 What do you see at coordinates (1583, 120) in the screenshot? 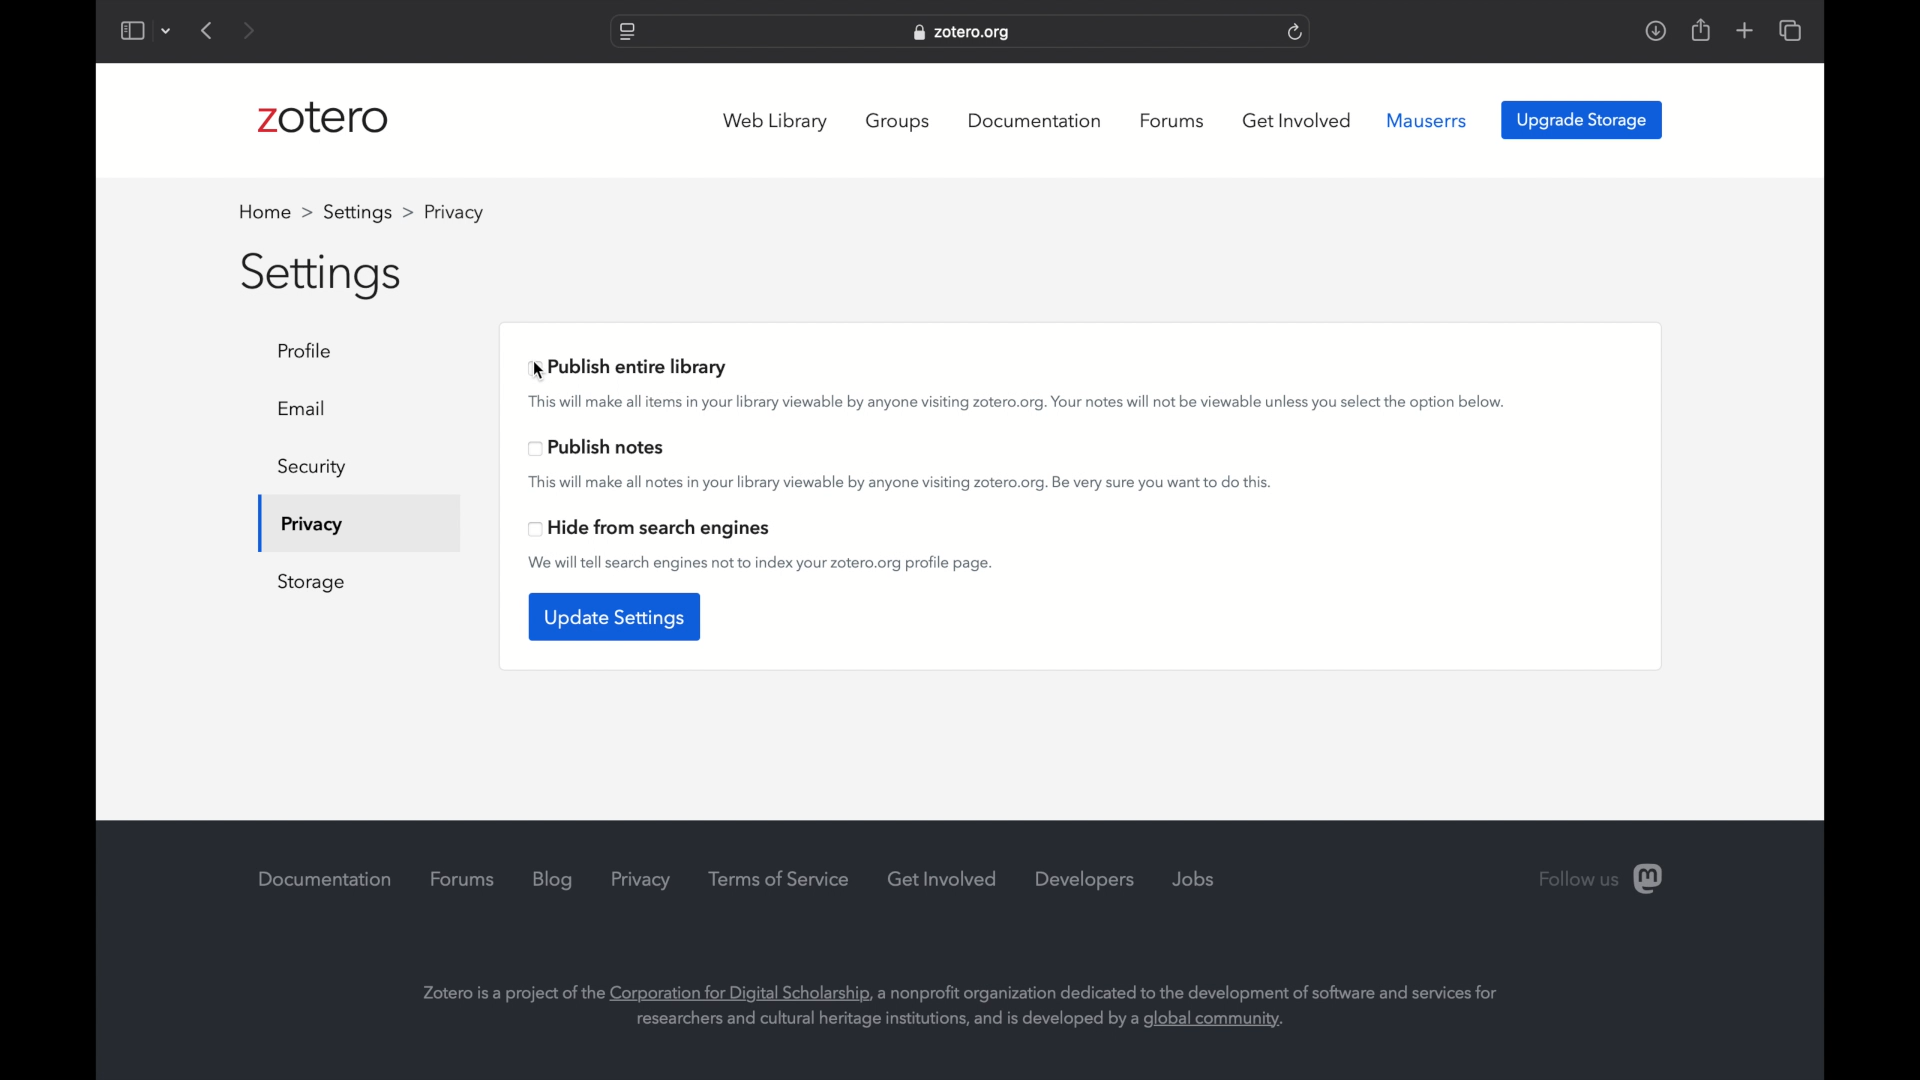
I see `upgrade storage` at bounding box center [1583, 120].